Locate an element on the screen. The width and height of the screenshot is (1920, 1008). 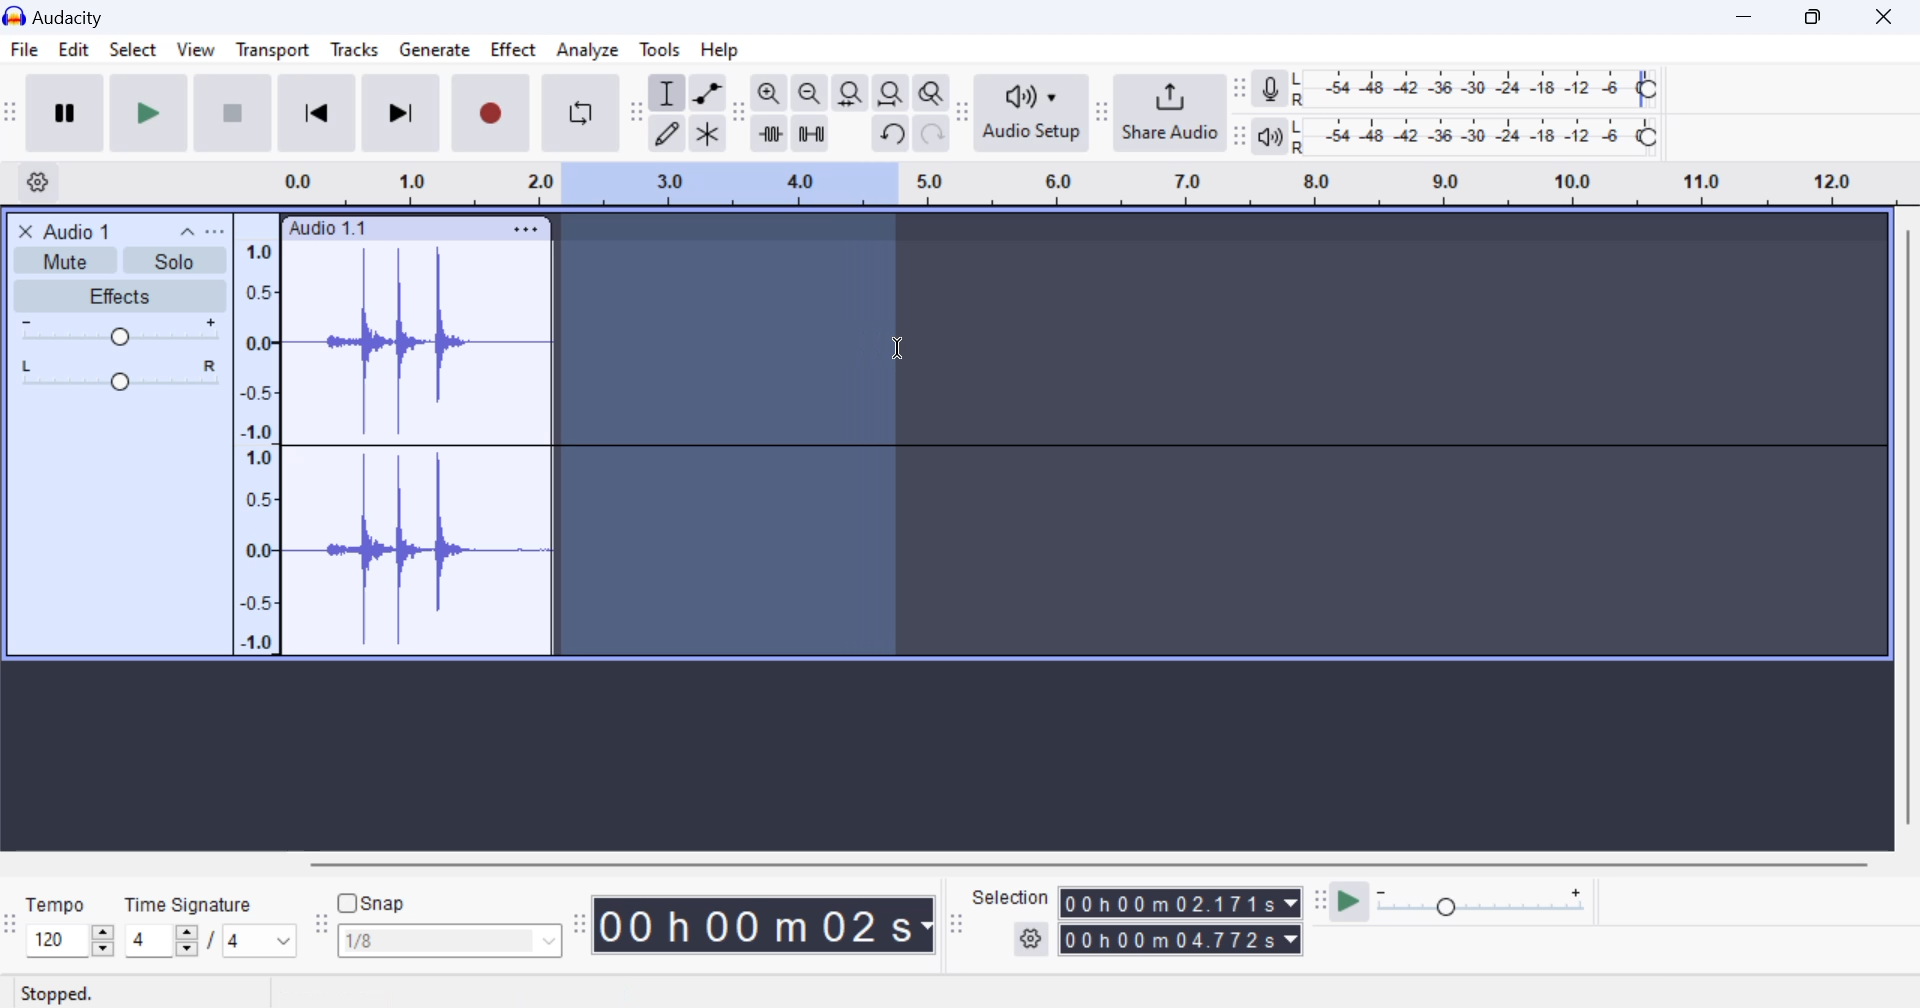
Tracks is located at coordinates (355, 54).